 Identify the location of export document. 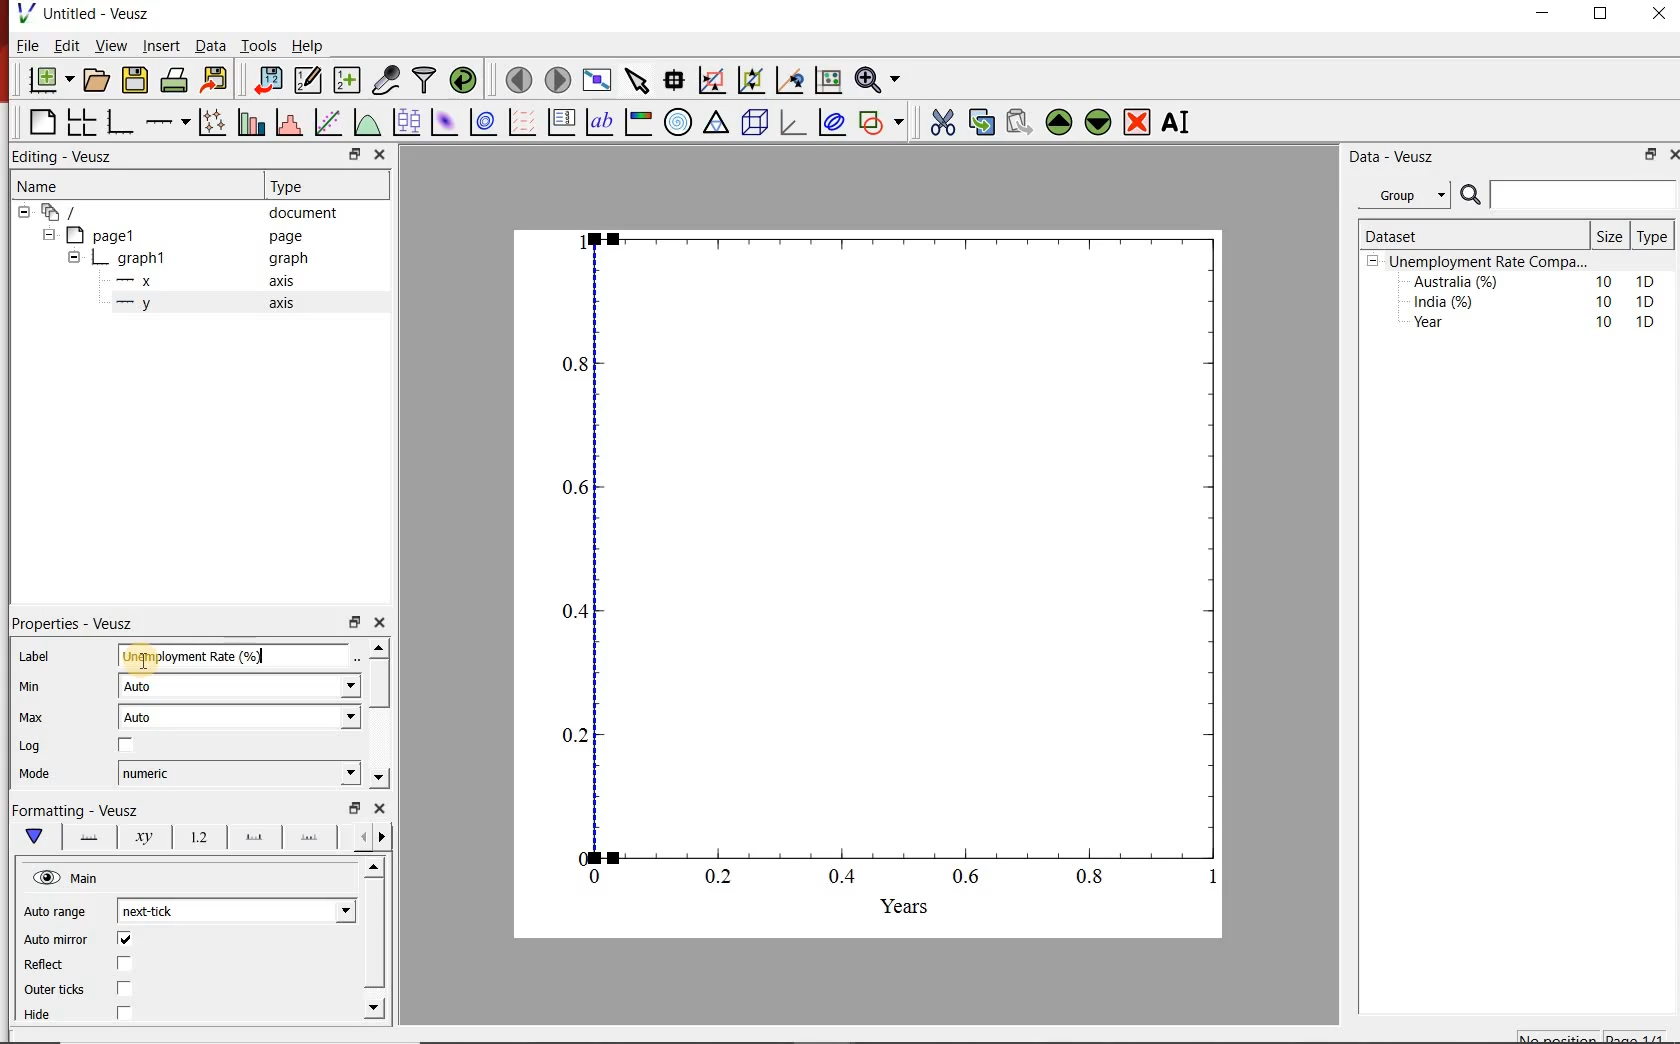
(217, 78).